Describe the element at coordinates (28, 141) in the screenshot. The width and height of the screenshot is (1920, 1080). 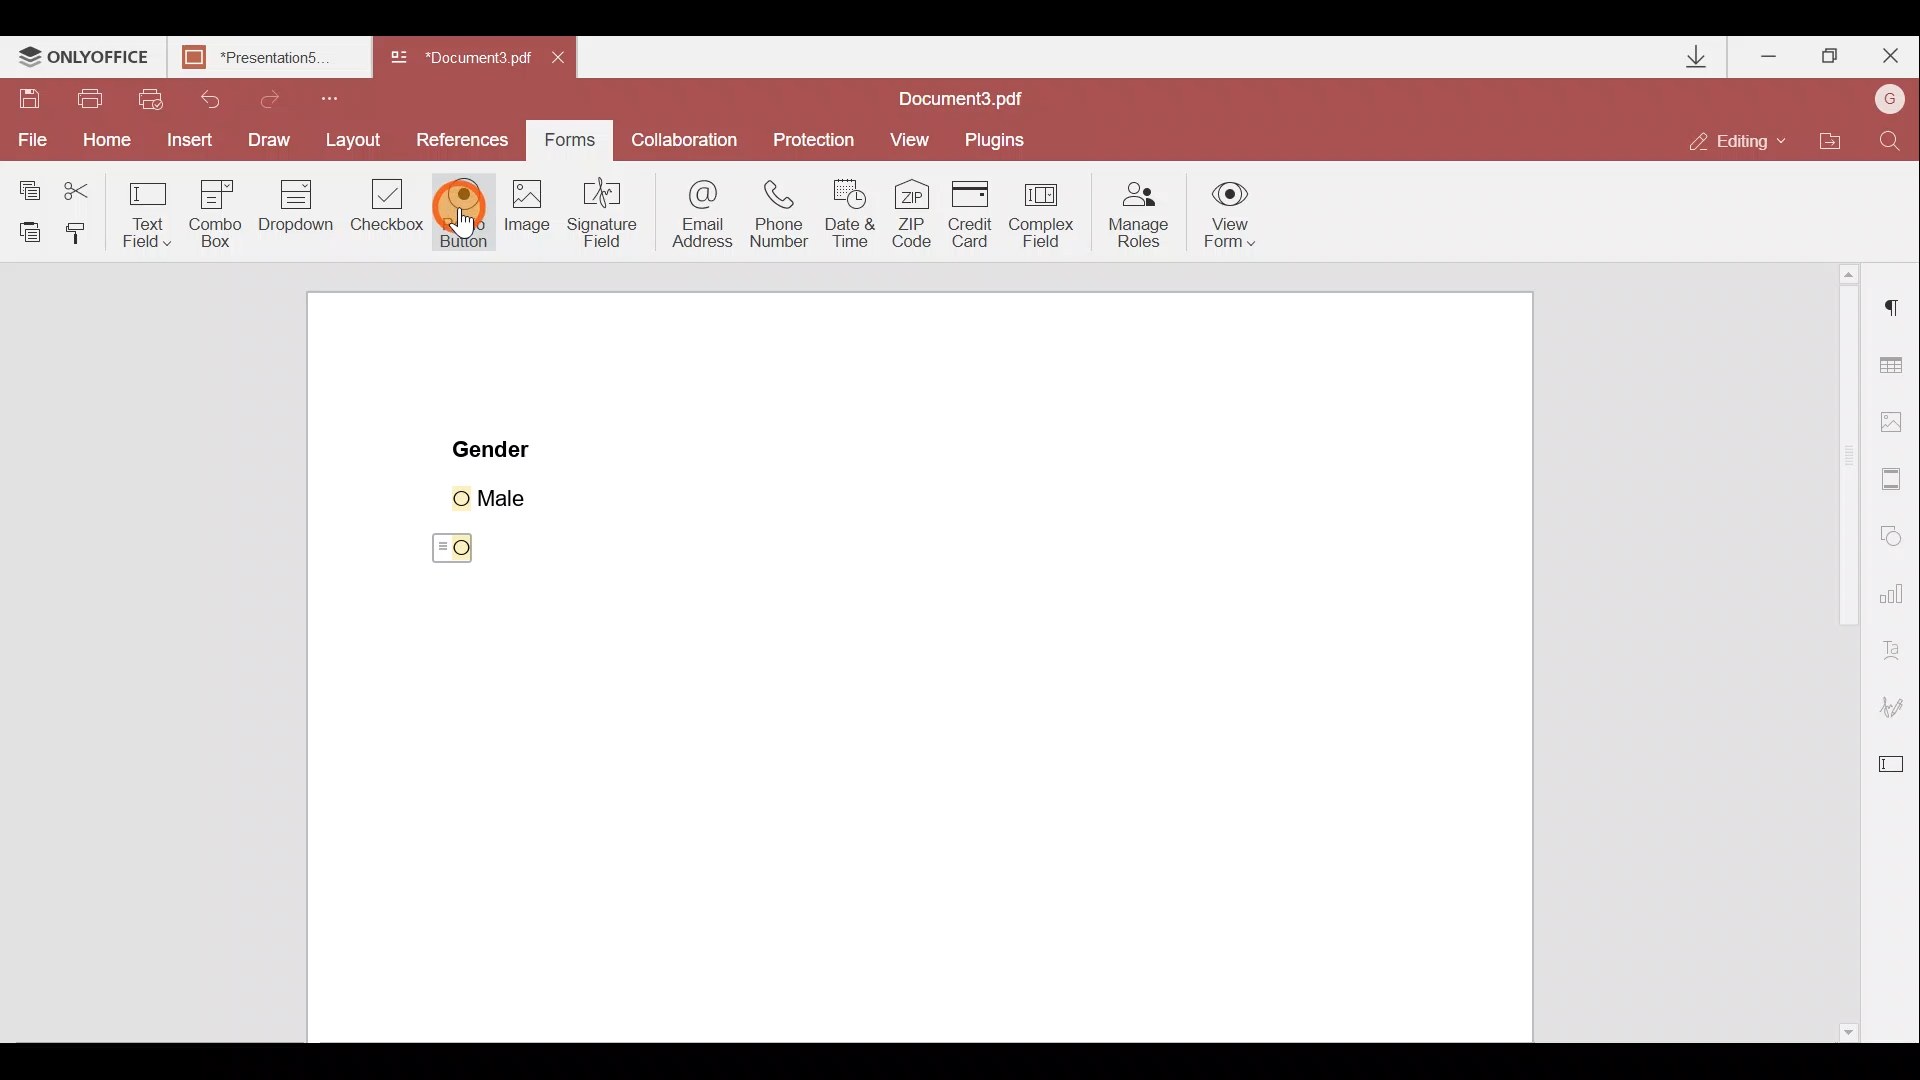
I see `File` at that location.